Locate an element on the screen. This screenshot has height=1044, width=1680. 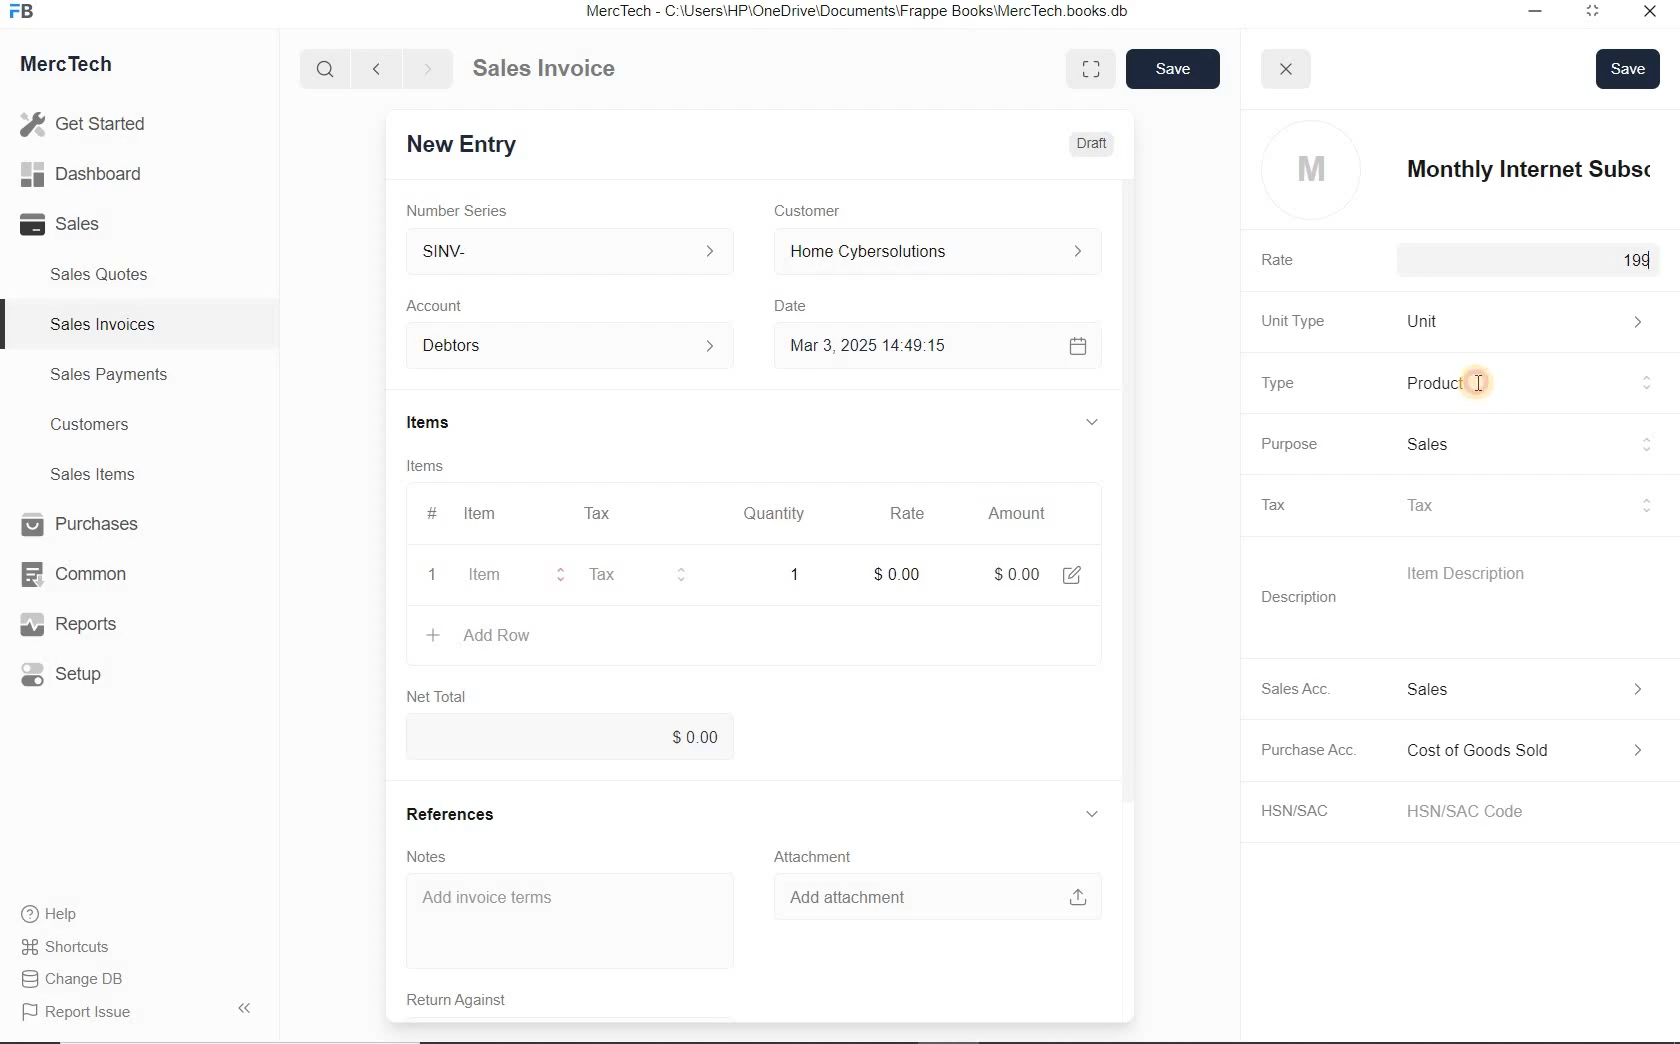
Rate is located at coordinates (1283, 261).